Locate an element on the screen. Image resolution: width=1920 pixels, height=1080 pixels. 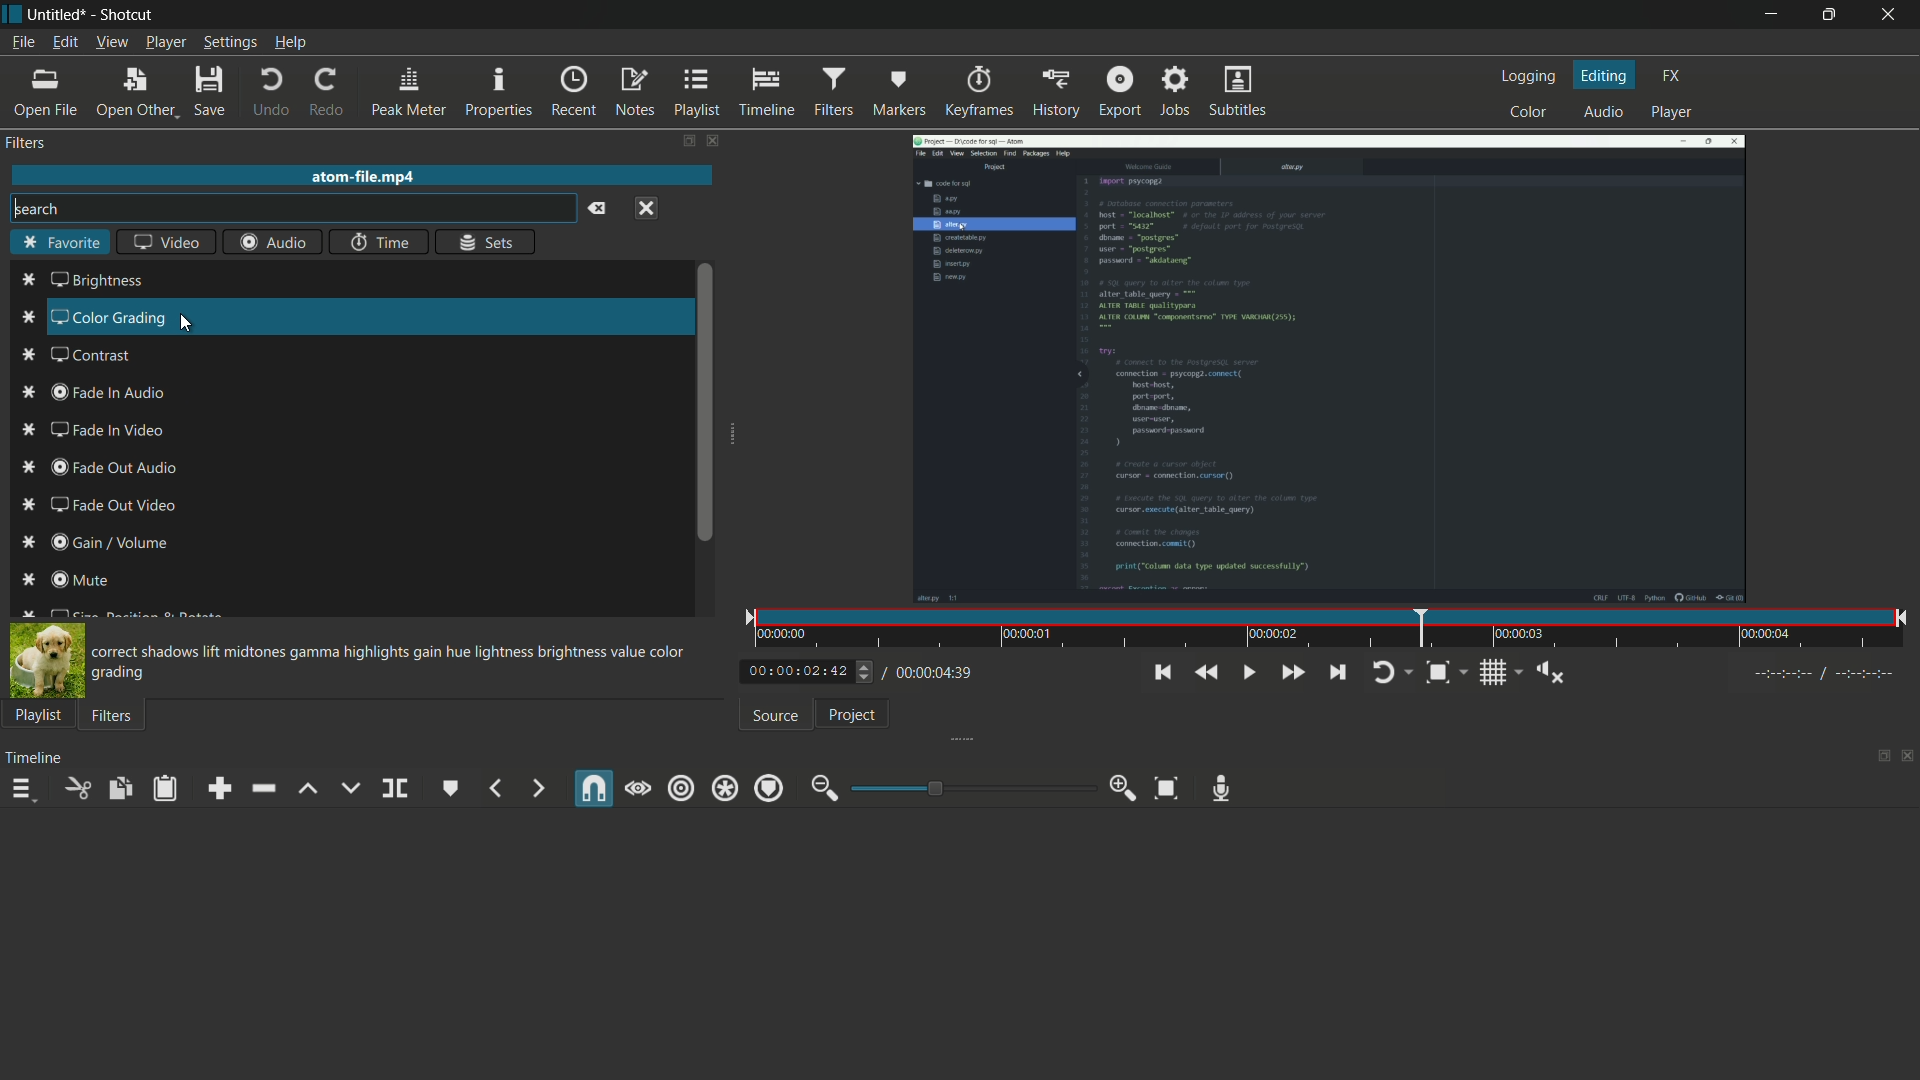
minimize is located at coordinates (1765, 16).